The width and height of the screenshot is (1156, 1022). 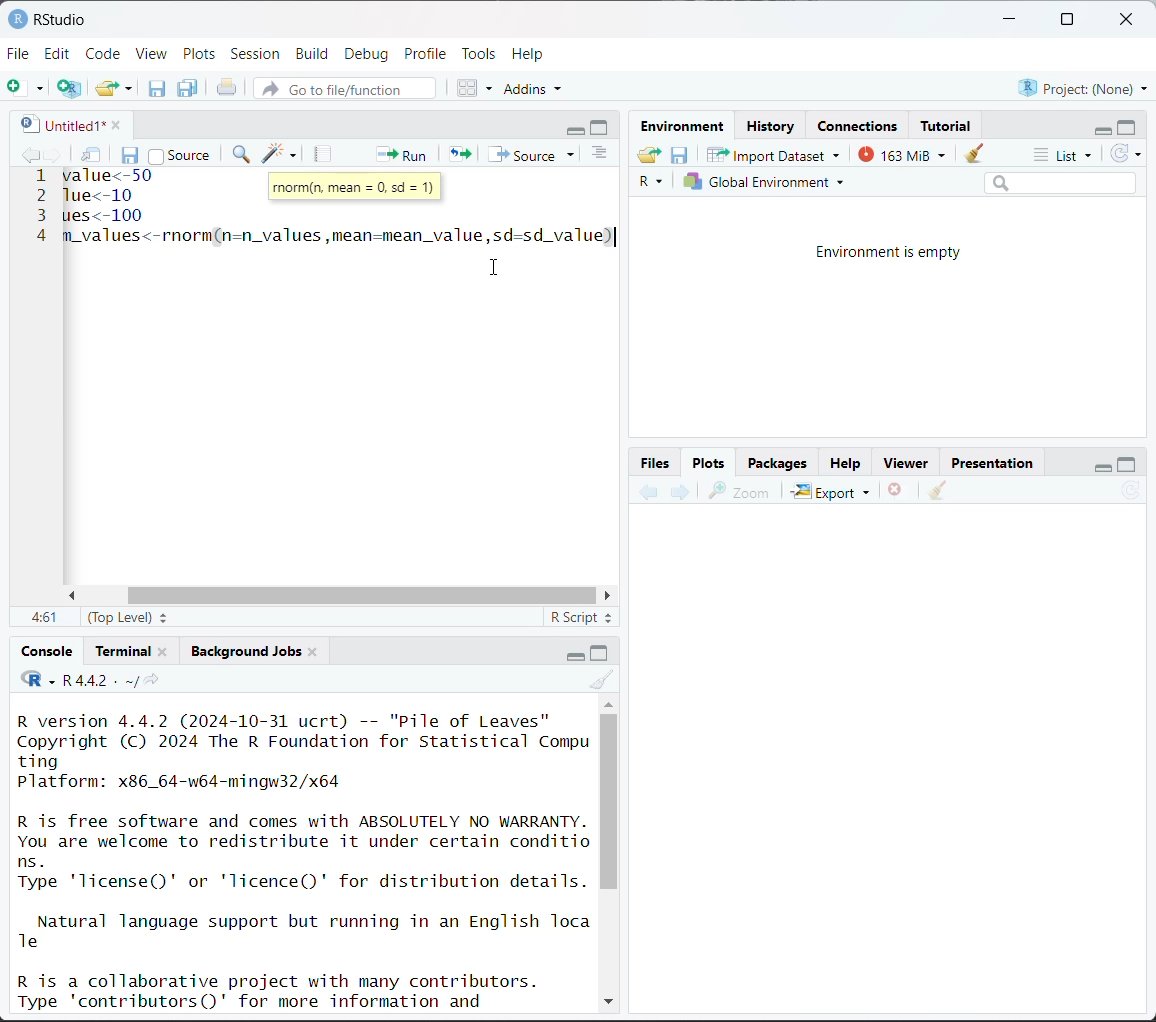 What do you see at coordinates (969, 150) in the screenshot?
I see `clear objects from workspace` at bounding box center [969, 150].